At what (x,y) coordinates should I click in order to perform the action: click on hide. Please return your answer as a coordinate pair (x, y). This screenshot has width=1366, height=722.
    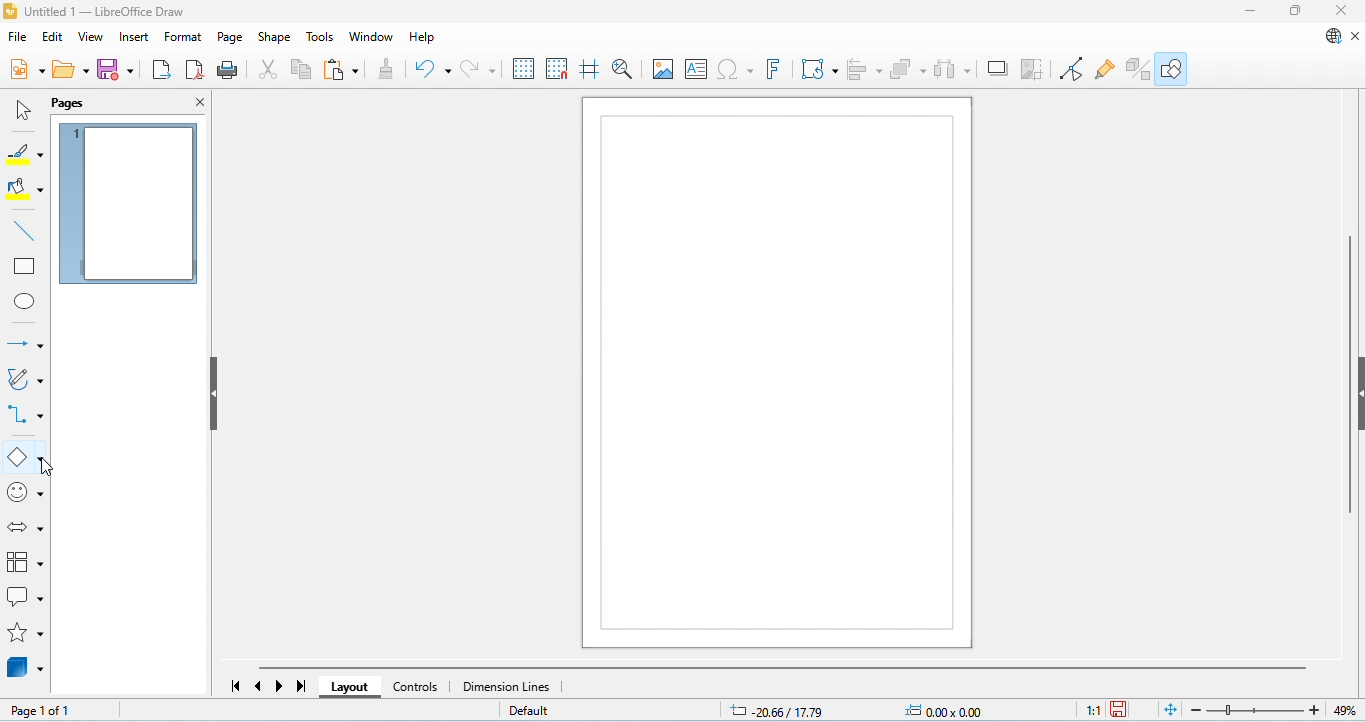
    Looking at the image, I should click on (214, 396).